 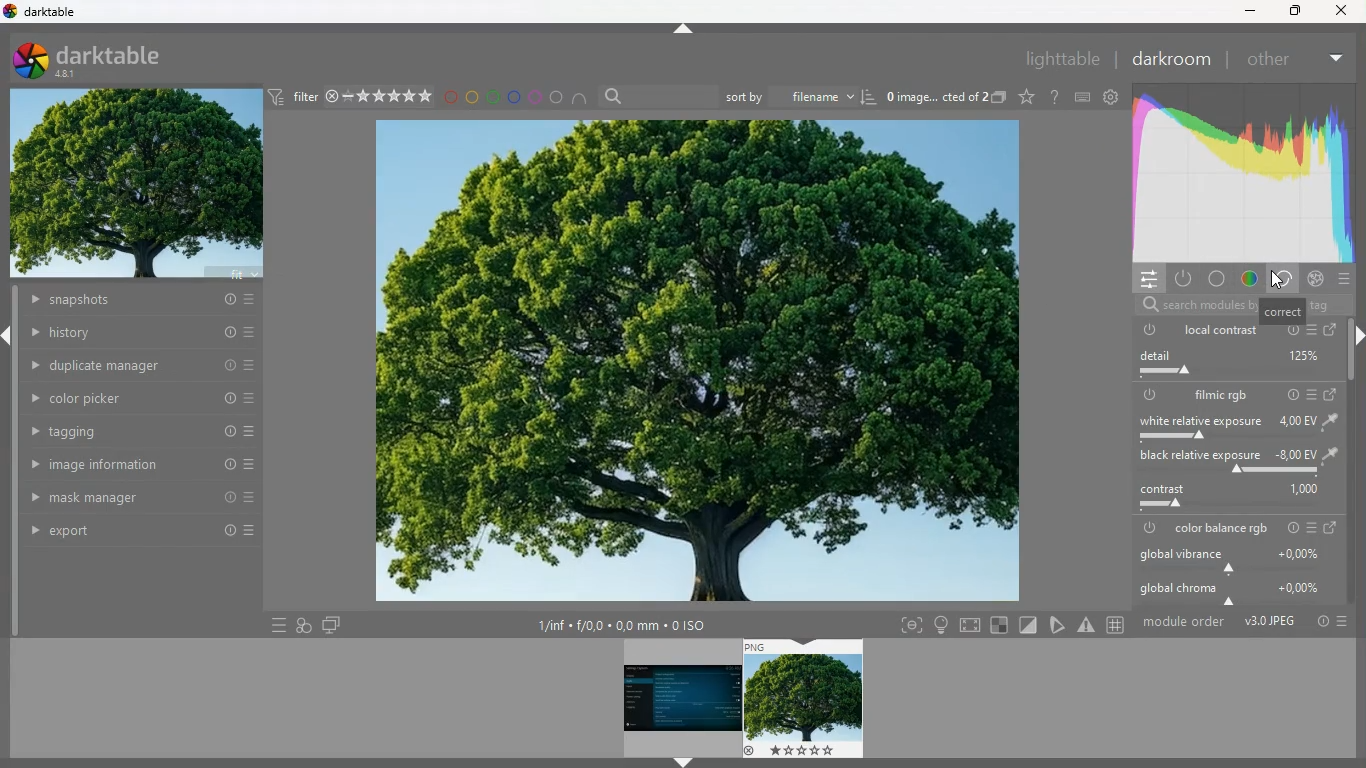 I want to click on local contrast, so click(x=1220, y=329).